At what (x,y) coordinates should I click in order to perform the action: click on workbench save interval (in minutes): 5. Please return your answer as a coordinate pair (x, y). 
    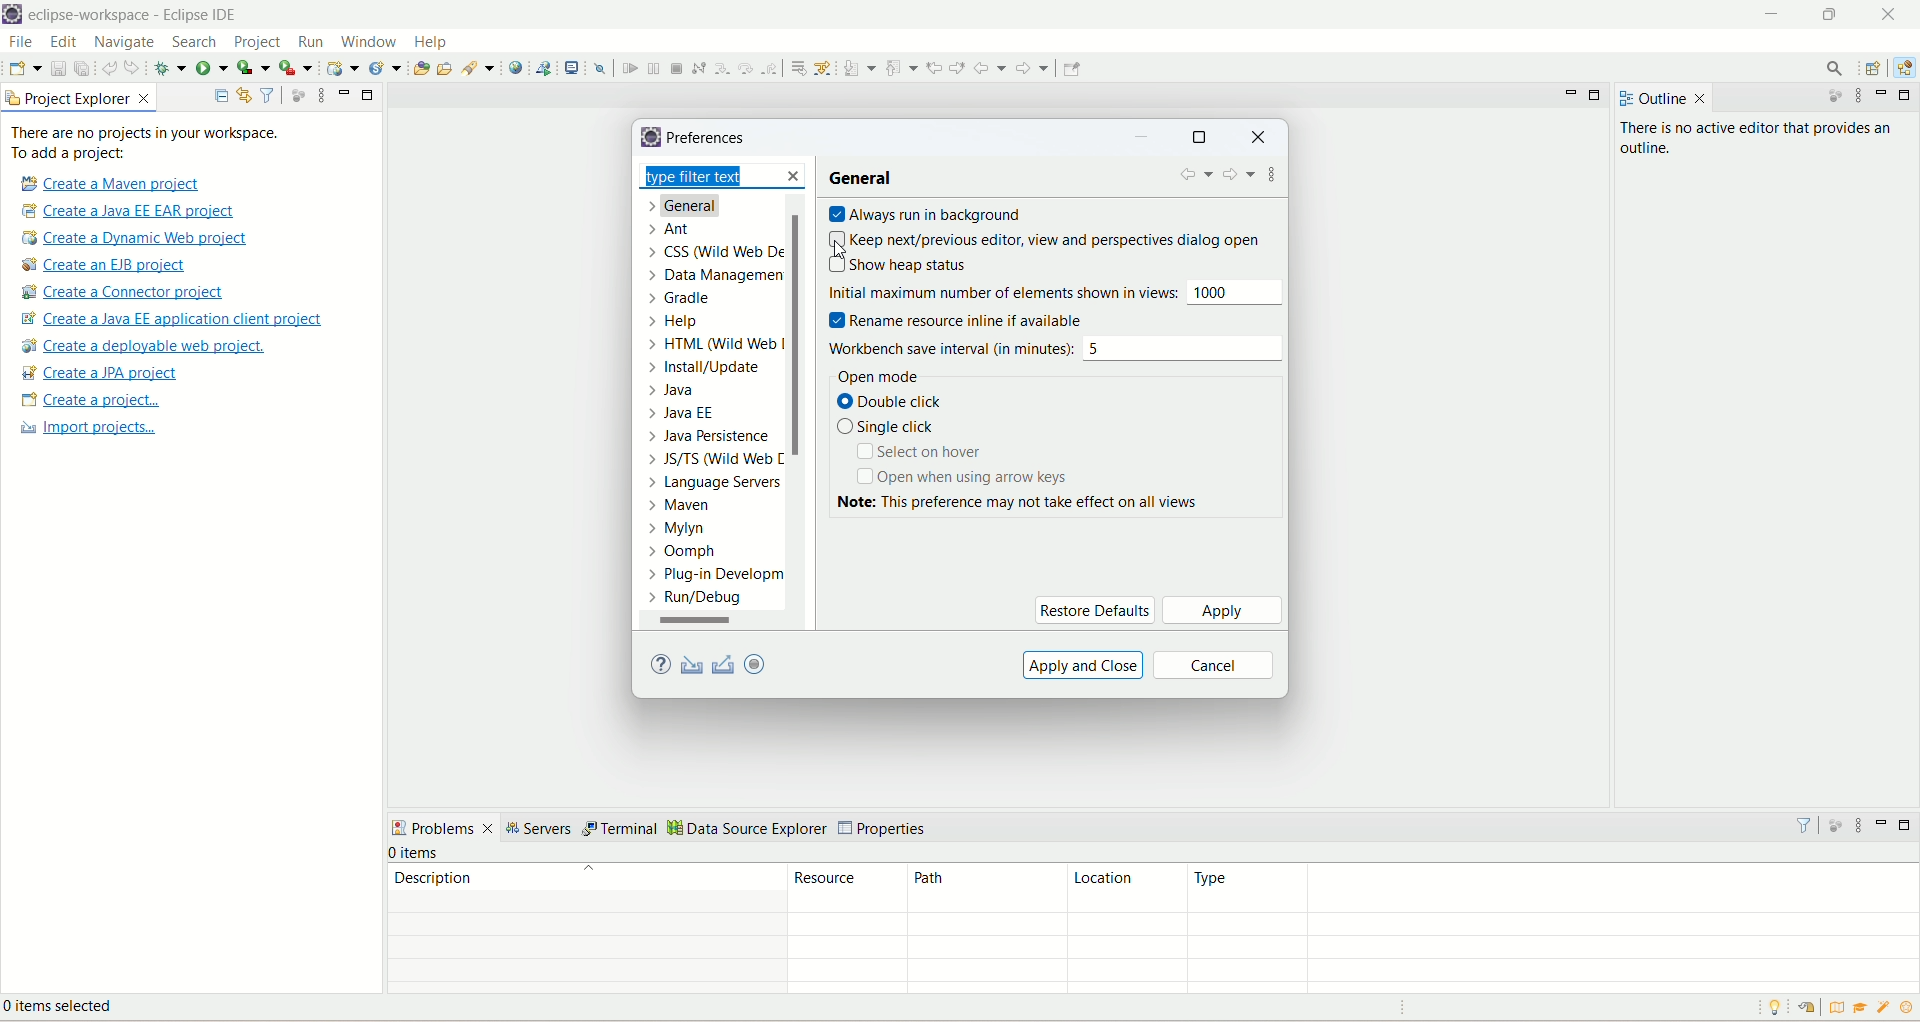
    Looking at the image, I should click on (1059, 347).